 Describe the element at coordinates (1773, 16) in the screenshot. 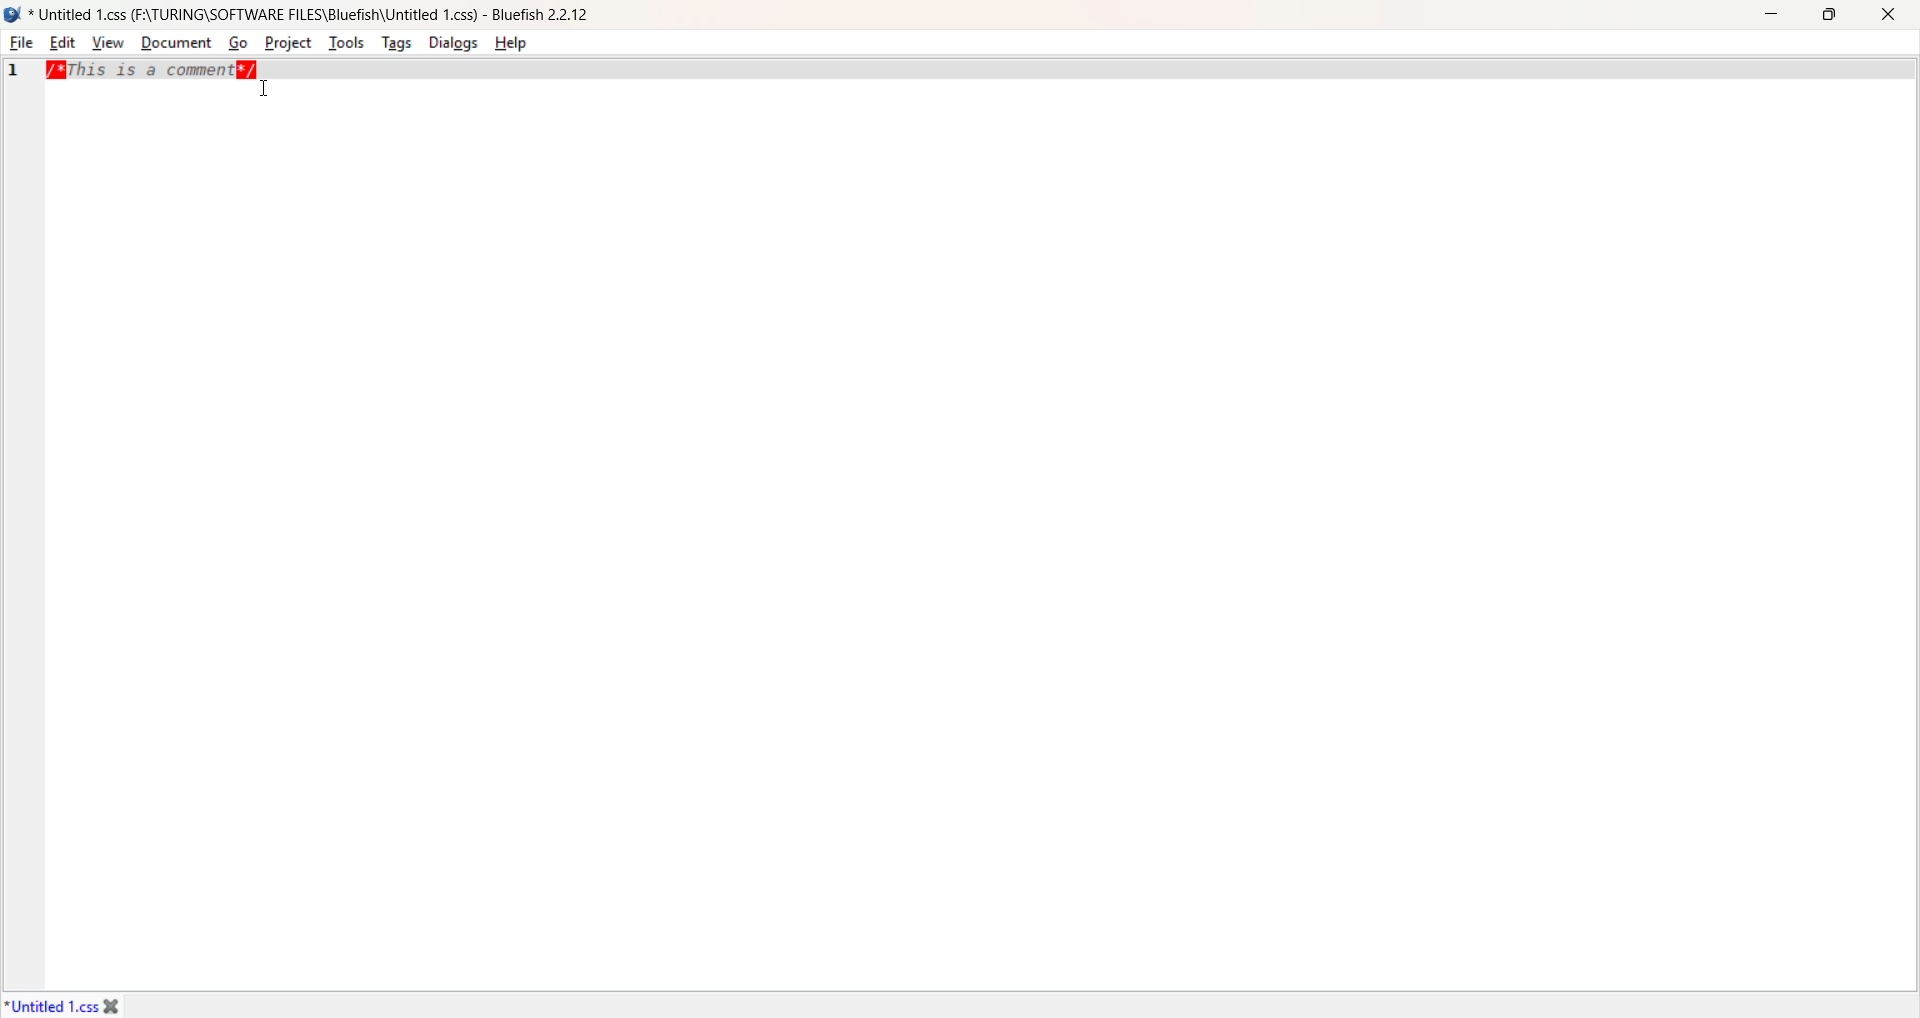

I see `Minimize` at that location.